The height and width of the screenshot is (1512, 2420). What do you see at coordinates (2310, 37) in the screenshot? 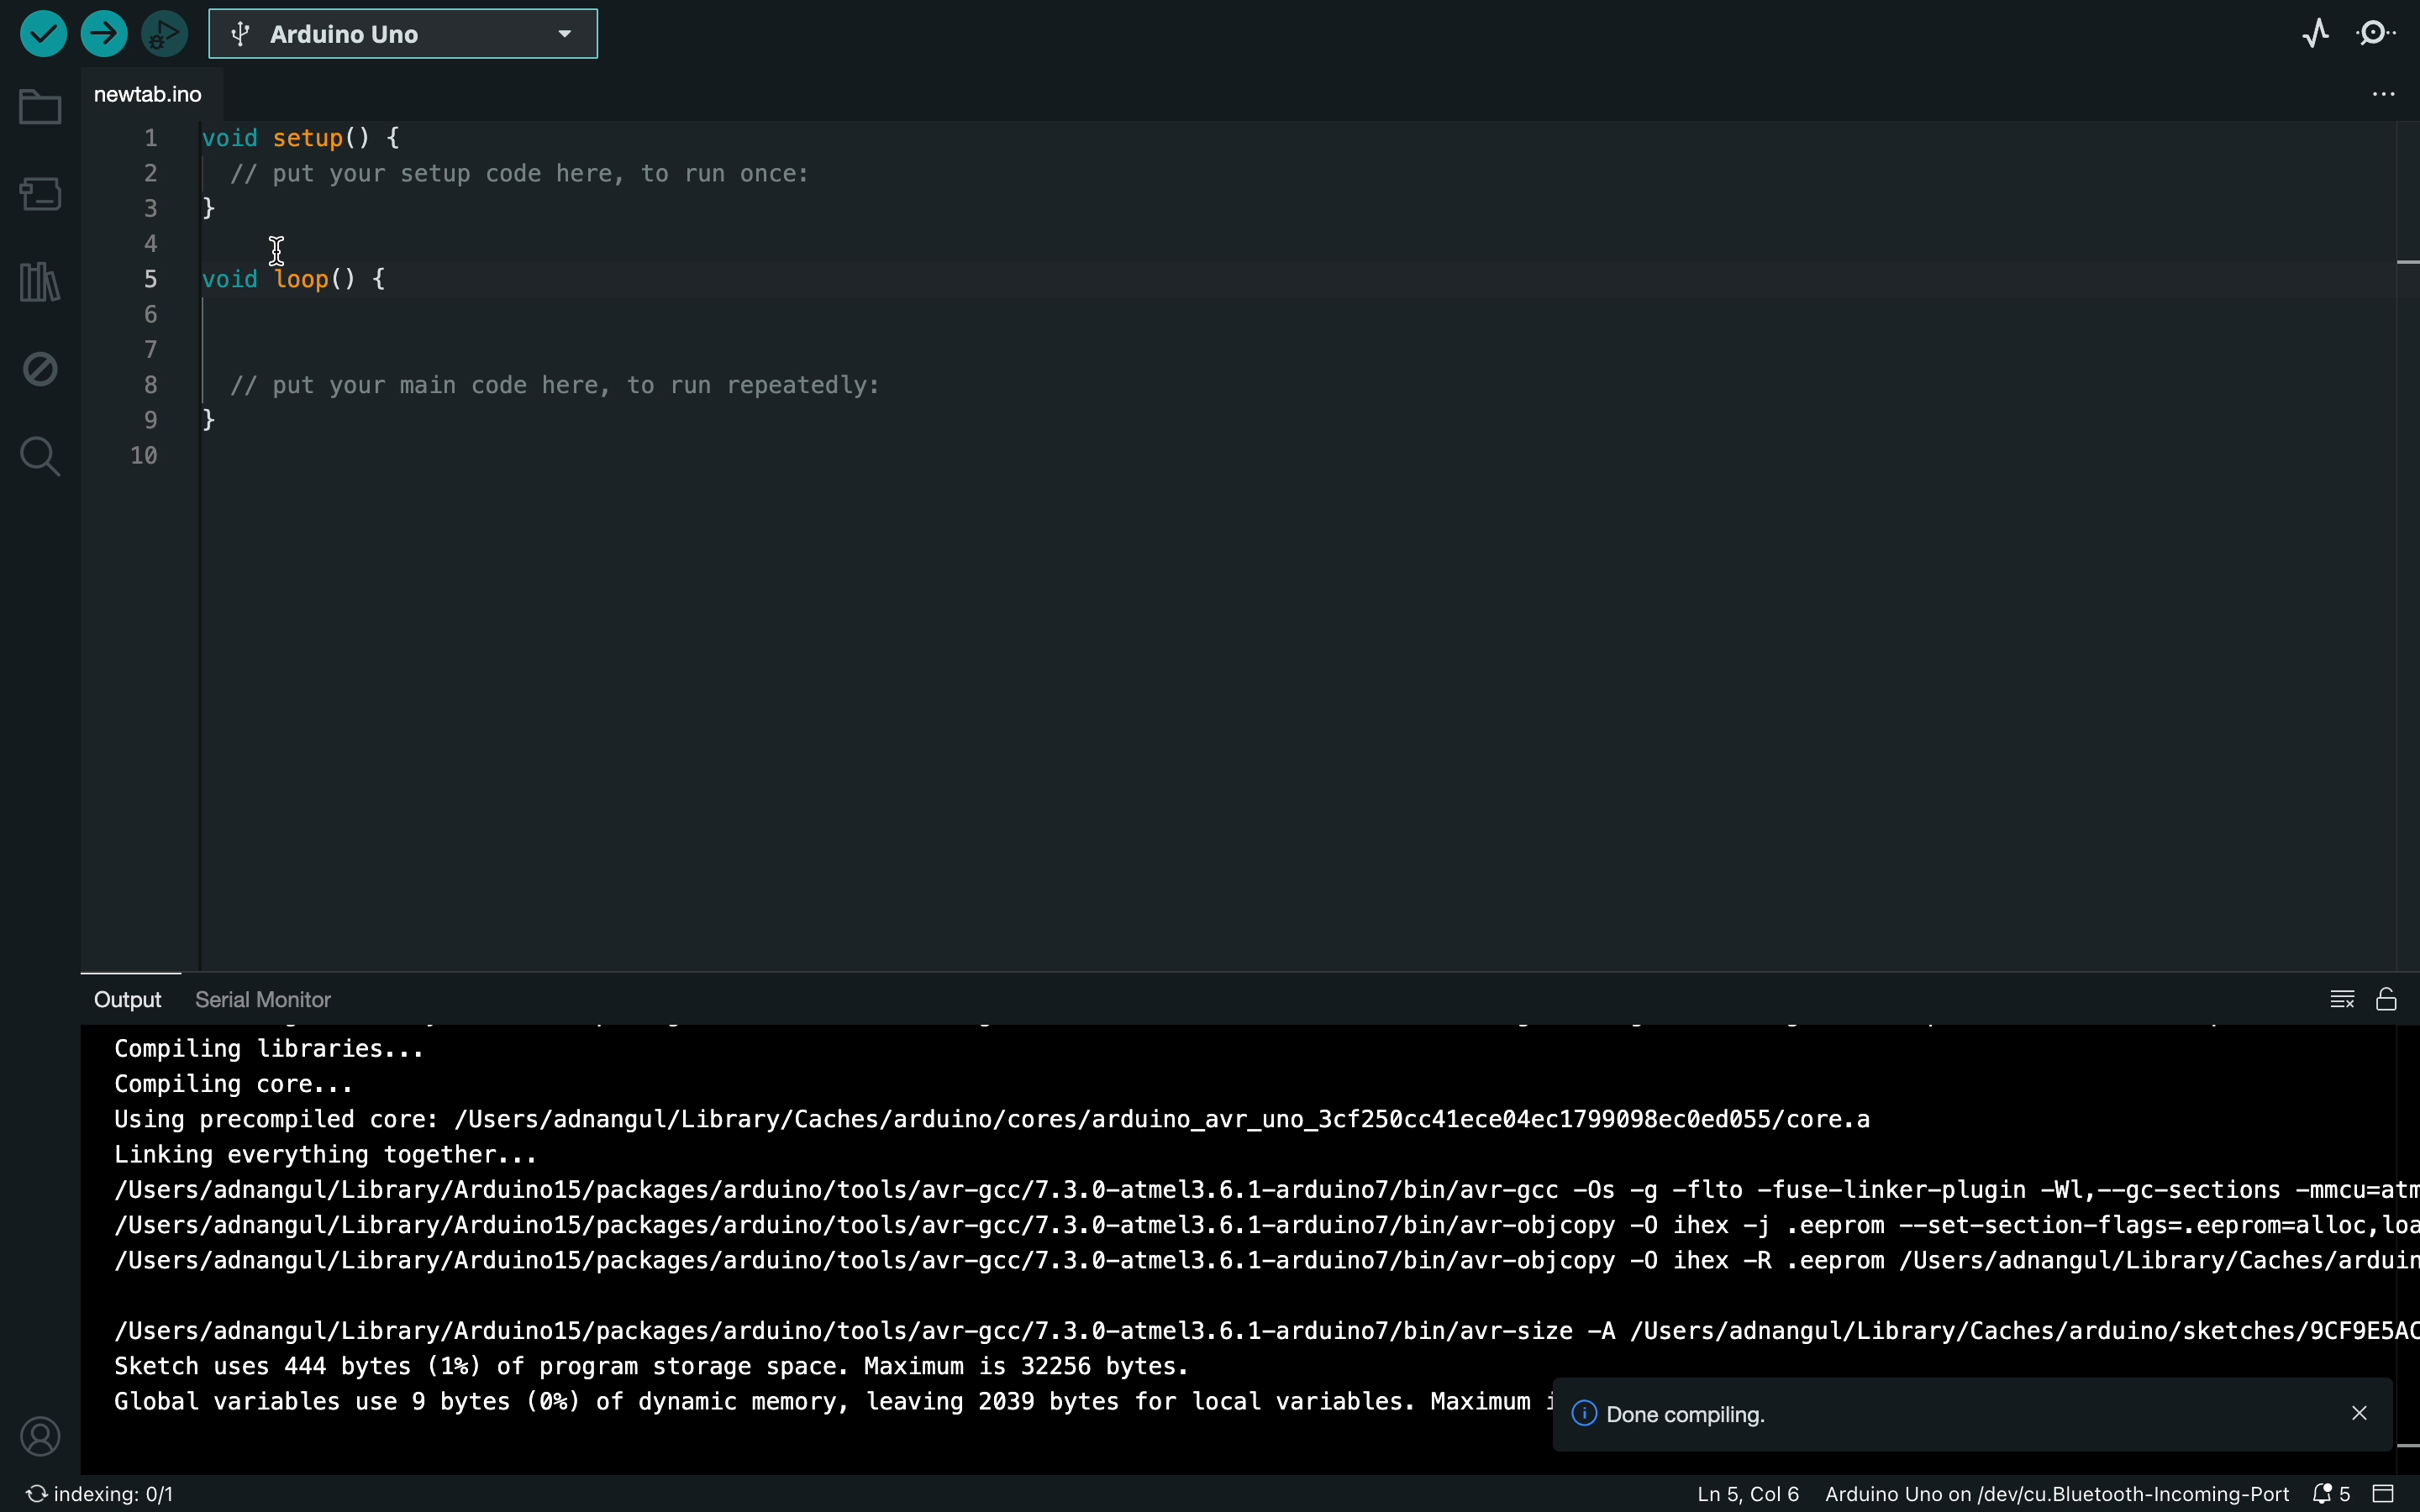
I see `serial plotter` at bounding box center [2310, 37].